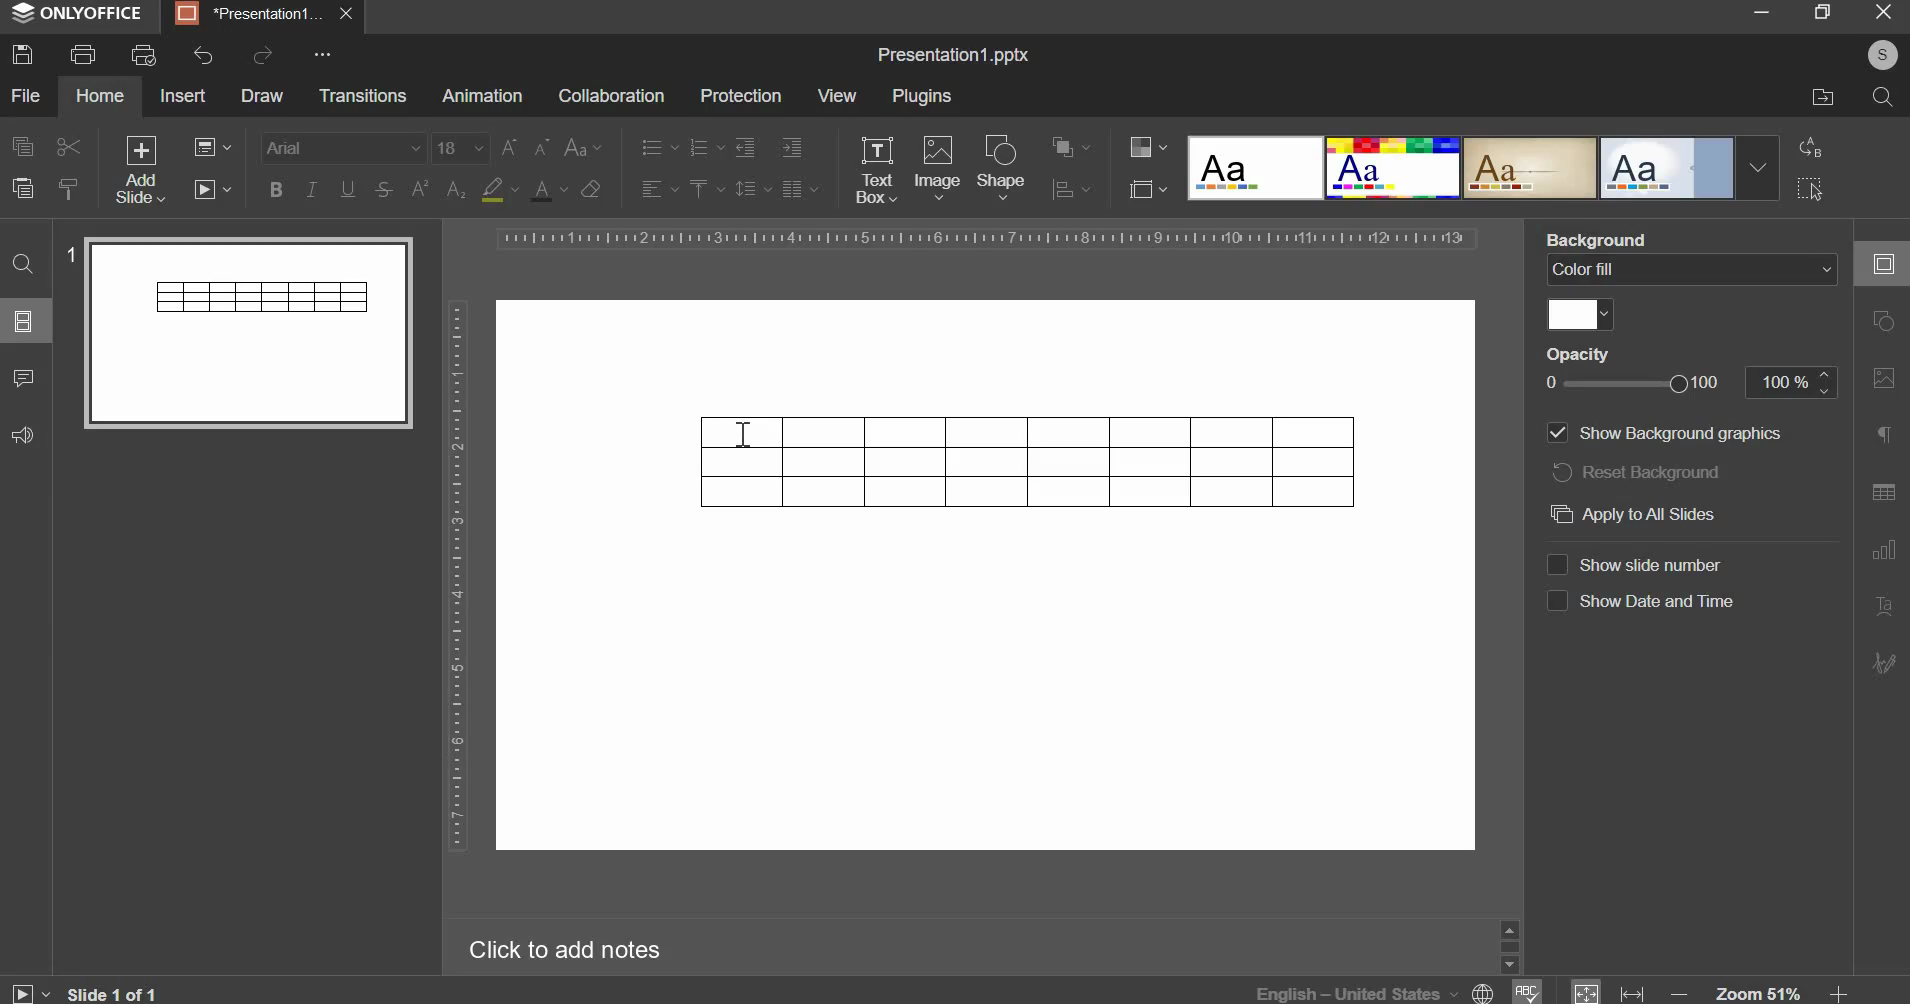 This screenshot has width=1910, height=1004. I want to click on Show date and time, so click(1637, 602).